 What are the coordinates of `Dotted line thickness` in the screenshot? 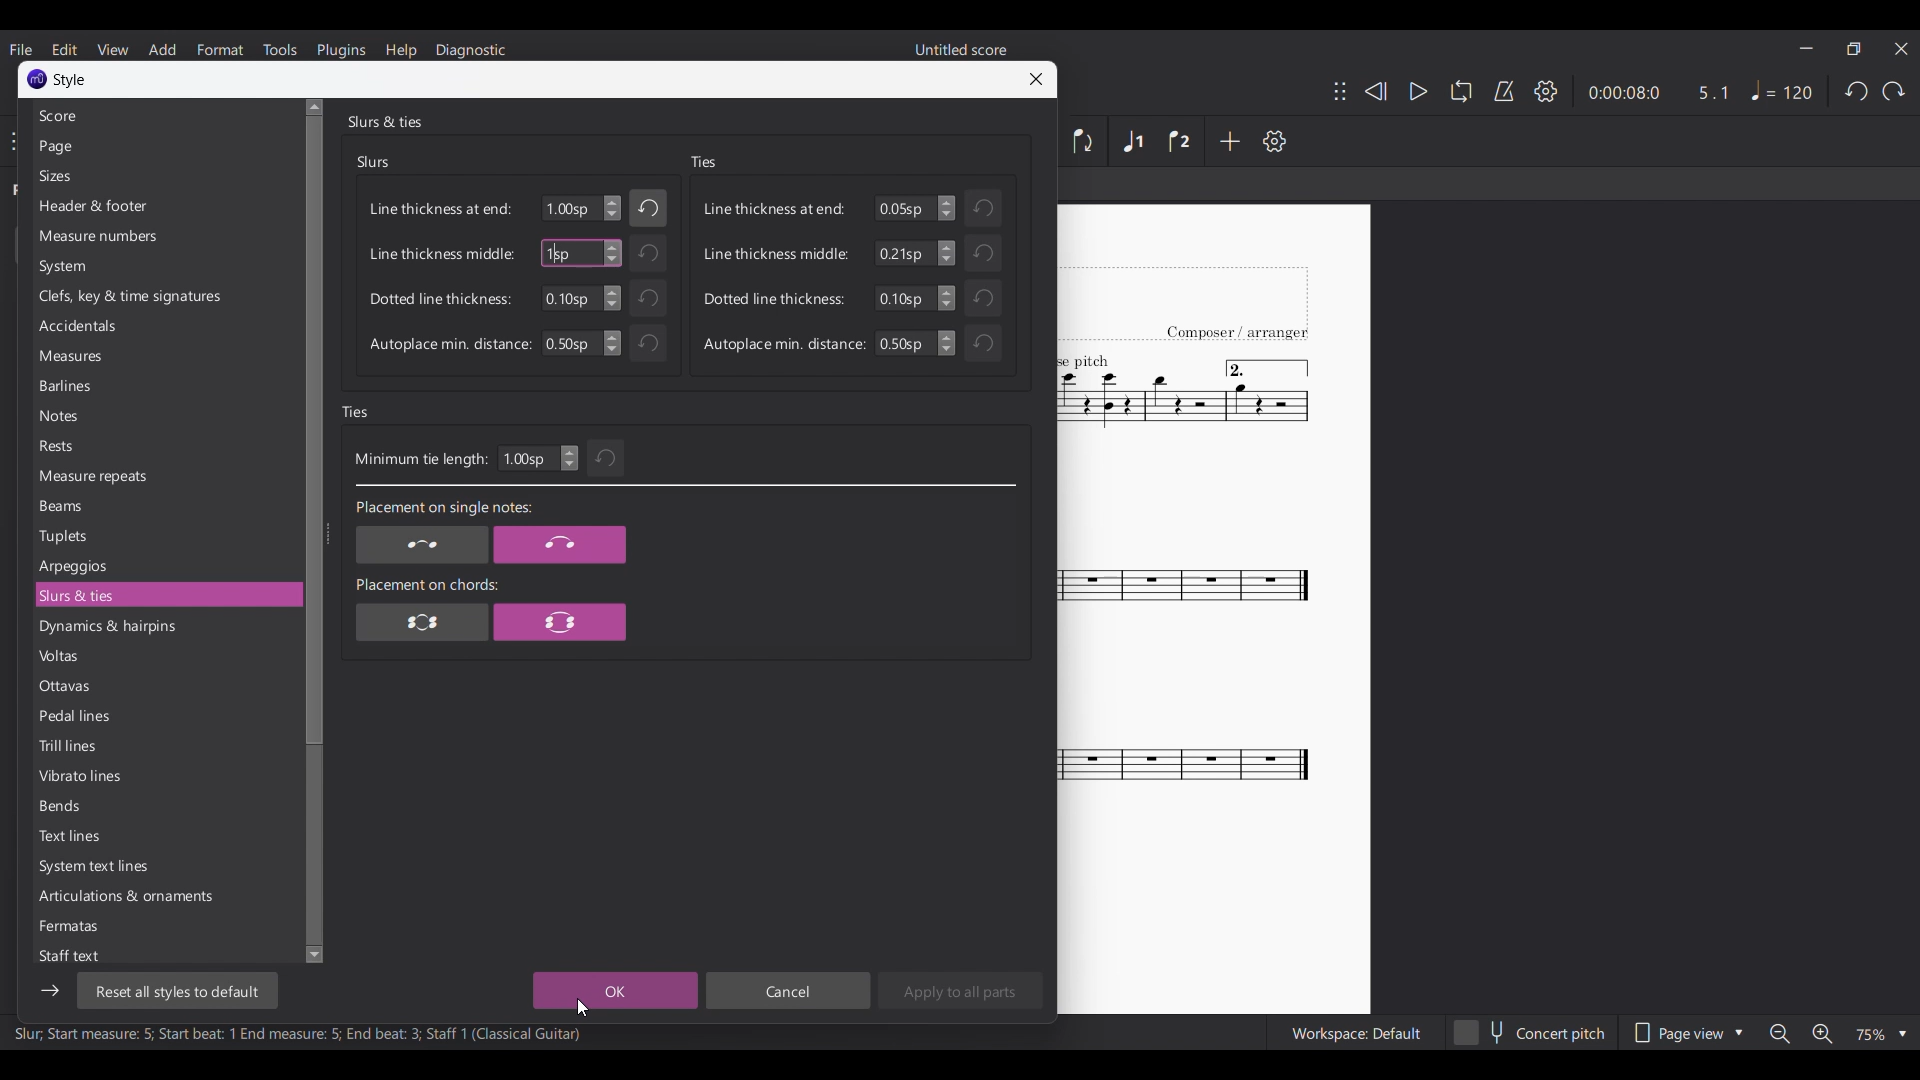 It's located at (775, 298).